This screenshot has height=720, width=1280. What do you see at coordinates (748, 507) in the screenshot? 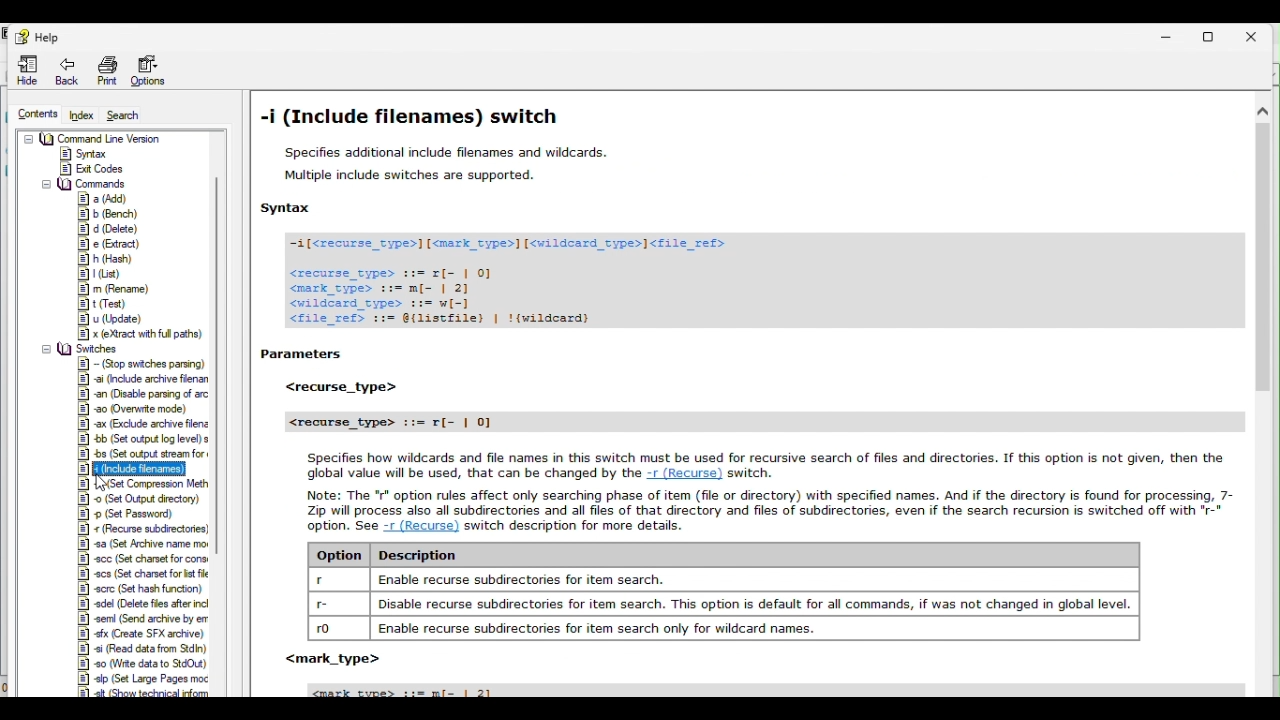
I see `description text` at bounding box center [748, 507].